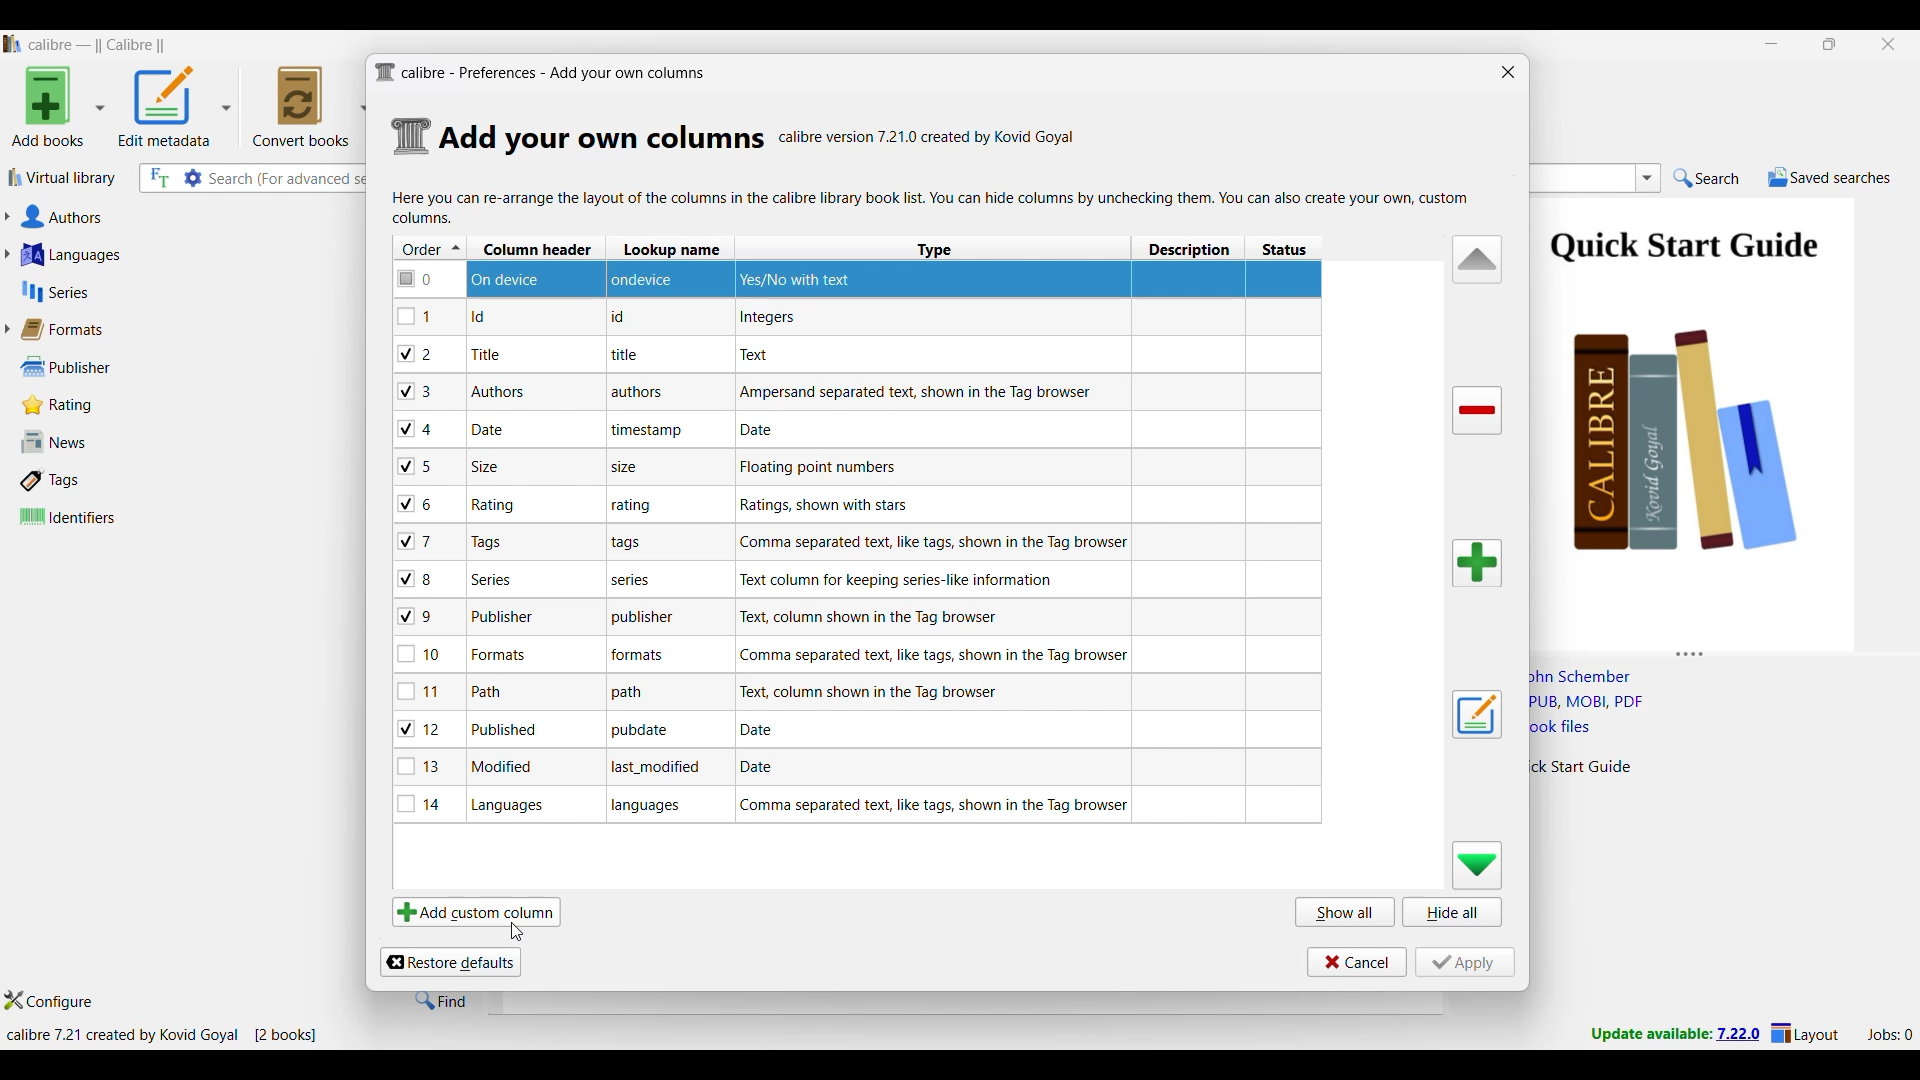 Image resolution: width=1920 pixels, height=1080 pixels. I want to click on note, so click(633, 469).